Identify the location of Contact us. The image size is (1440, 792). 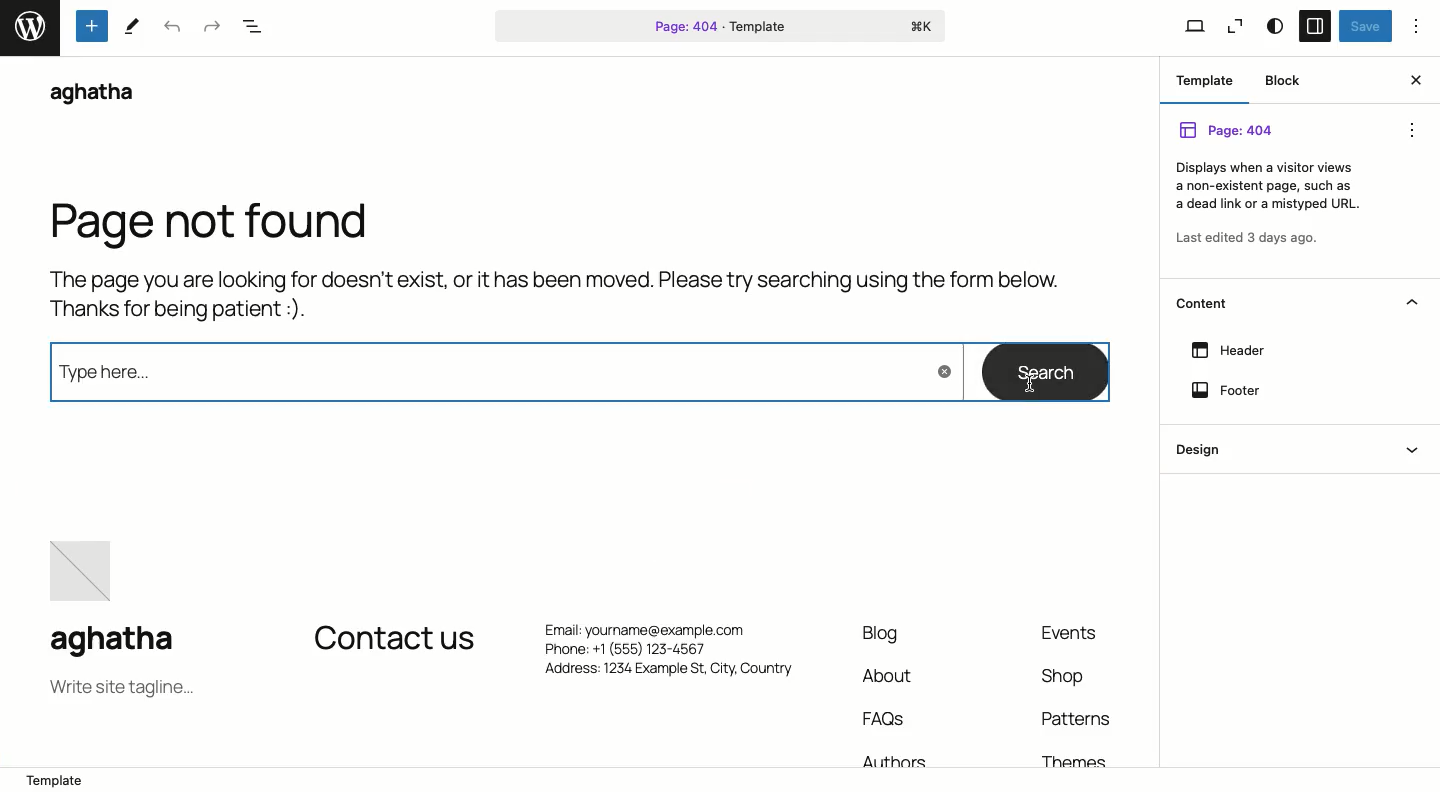
(394, 640).